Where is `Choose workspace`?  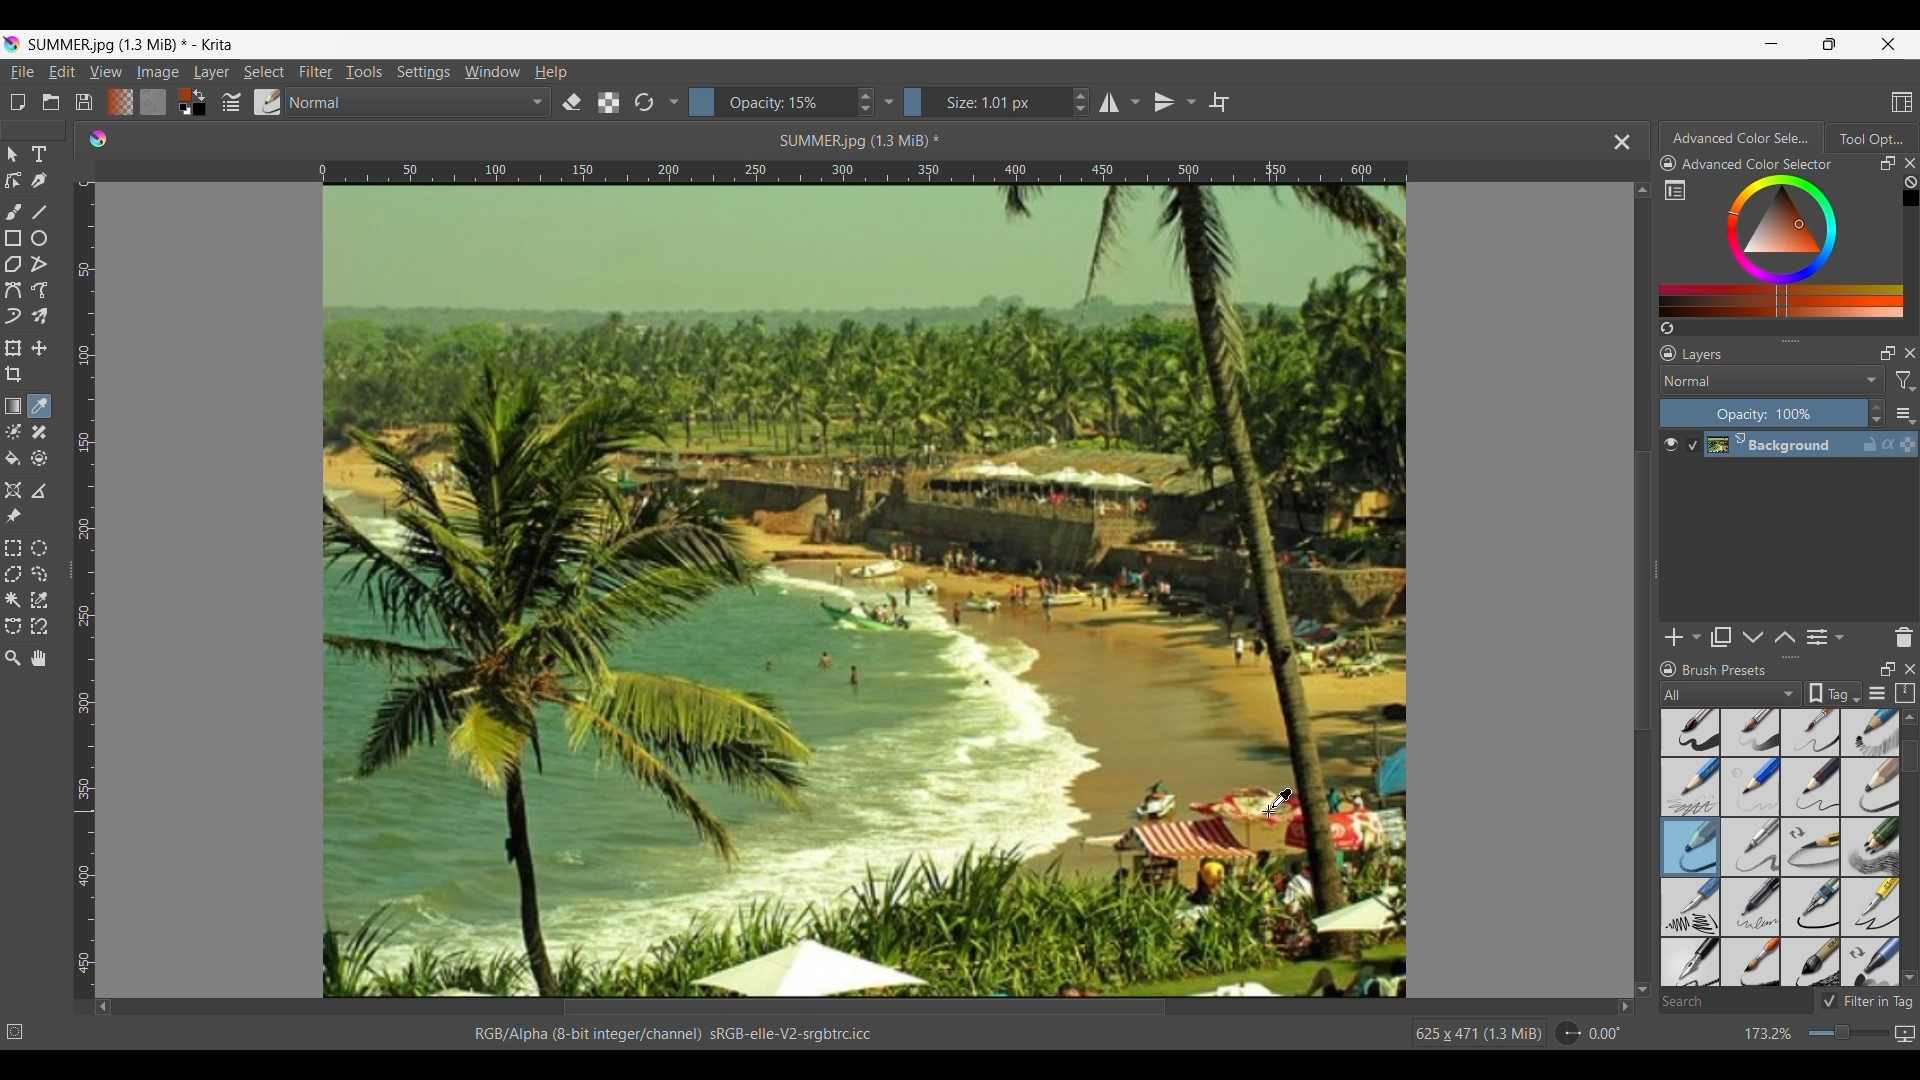 Choose workspace is located at coordinates (1902, 102).